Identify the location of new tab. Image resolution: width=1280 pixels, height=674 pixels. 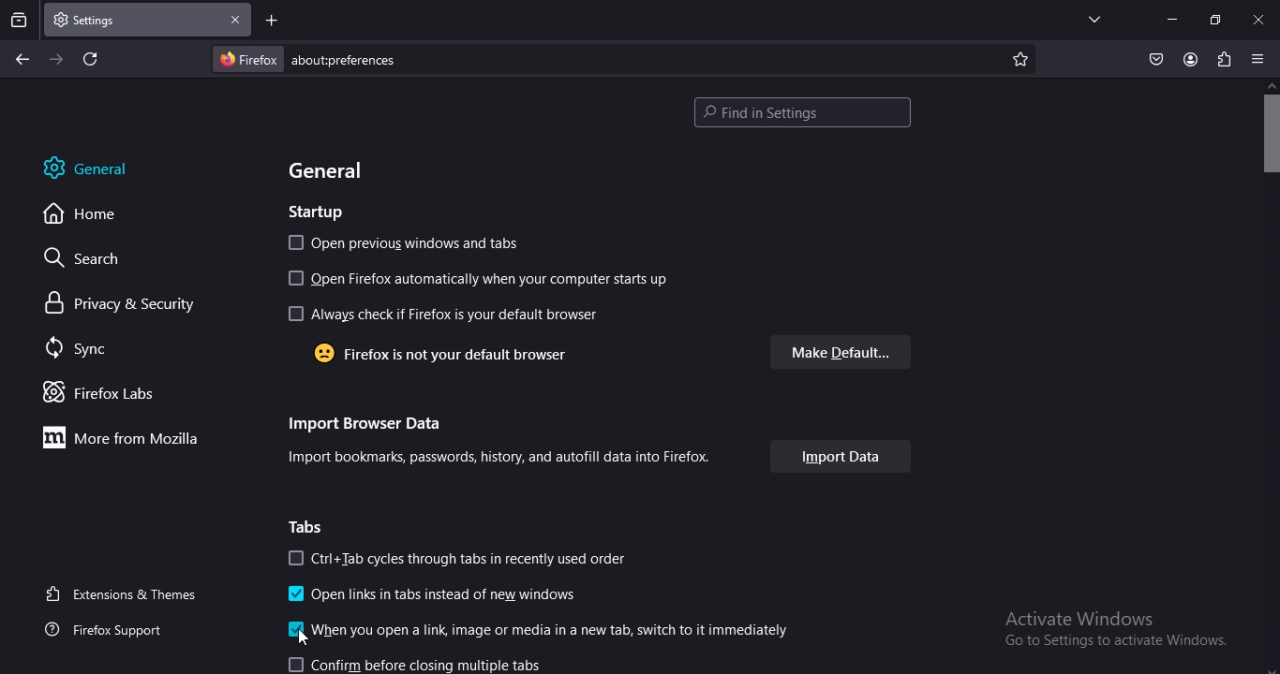
(273, 22).